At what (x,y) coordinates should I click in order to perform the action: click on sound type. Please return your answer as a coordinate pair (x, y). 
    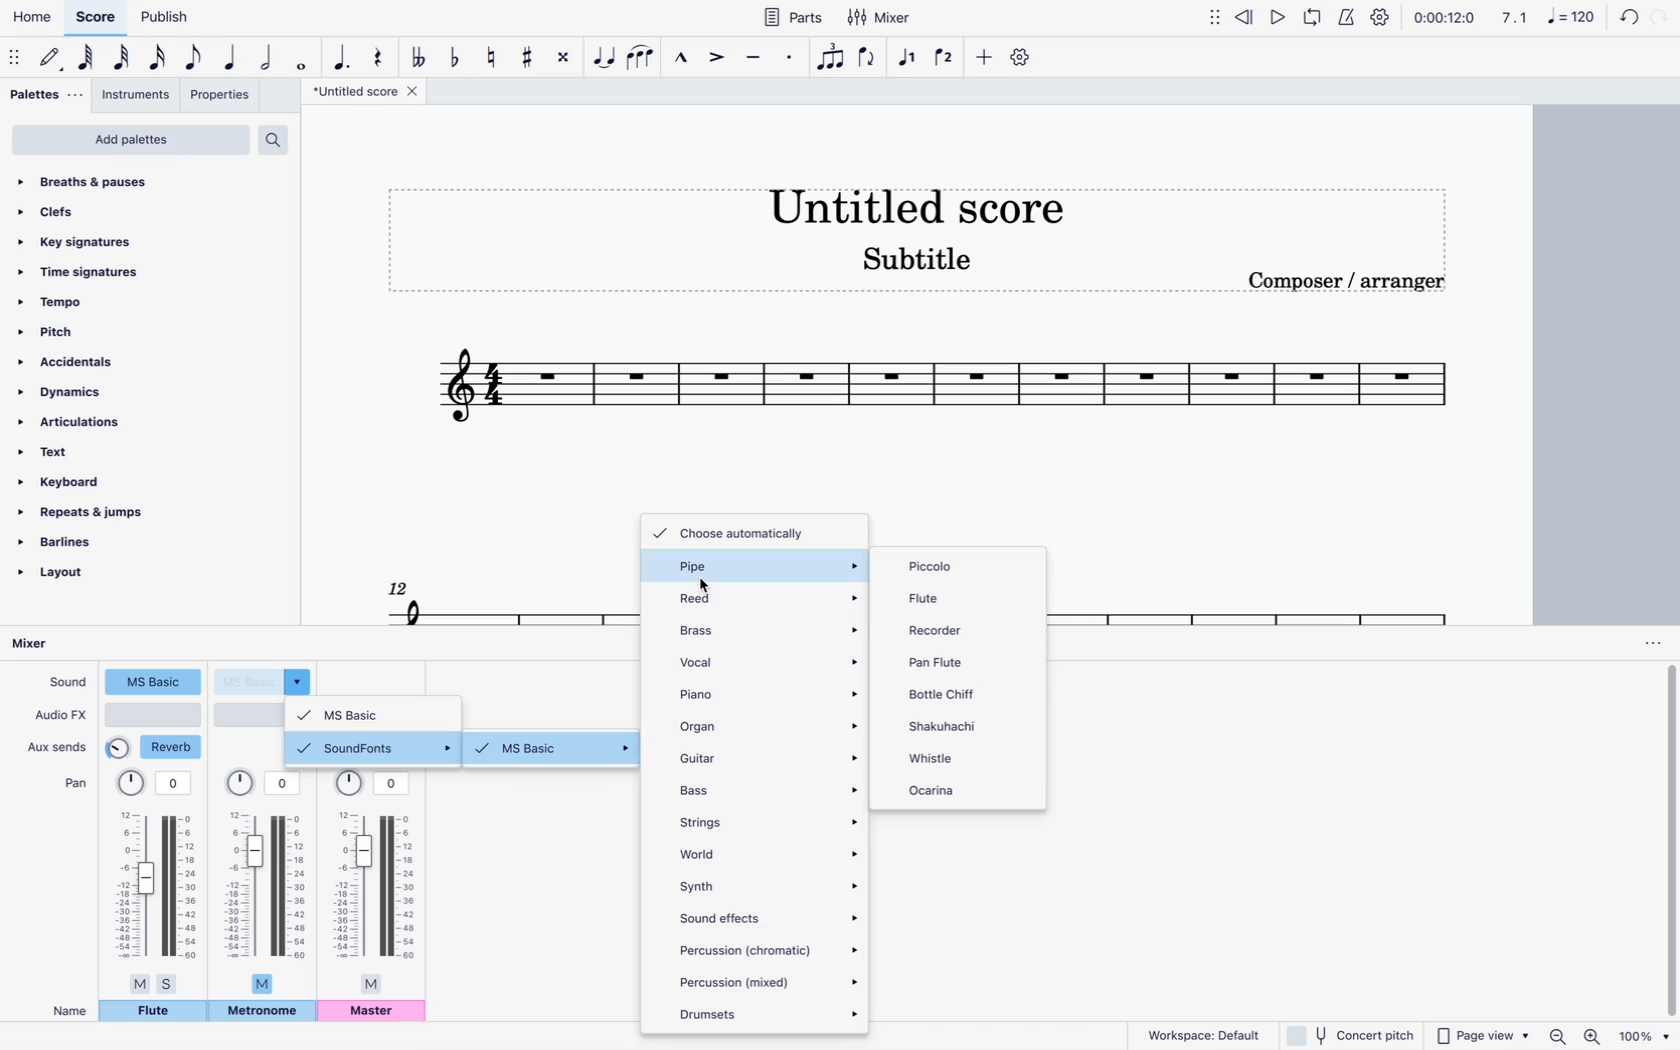
    Looking at the image, I should click on (153, 683).